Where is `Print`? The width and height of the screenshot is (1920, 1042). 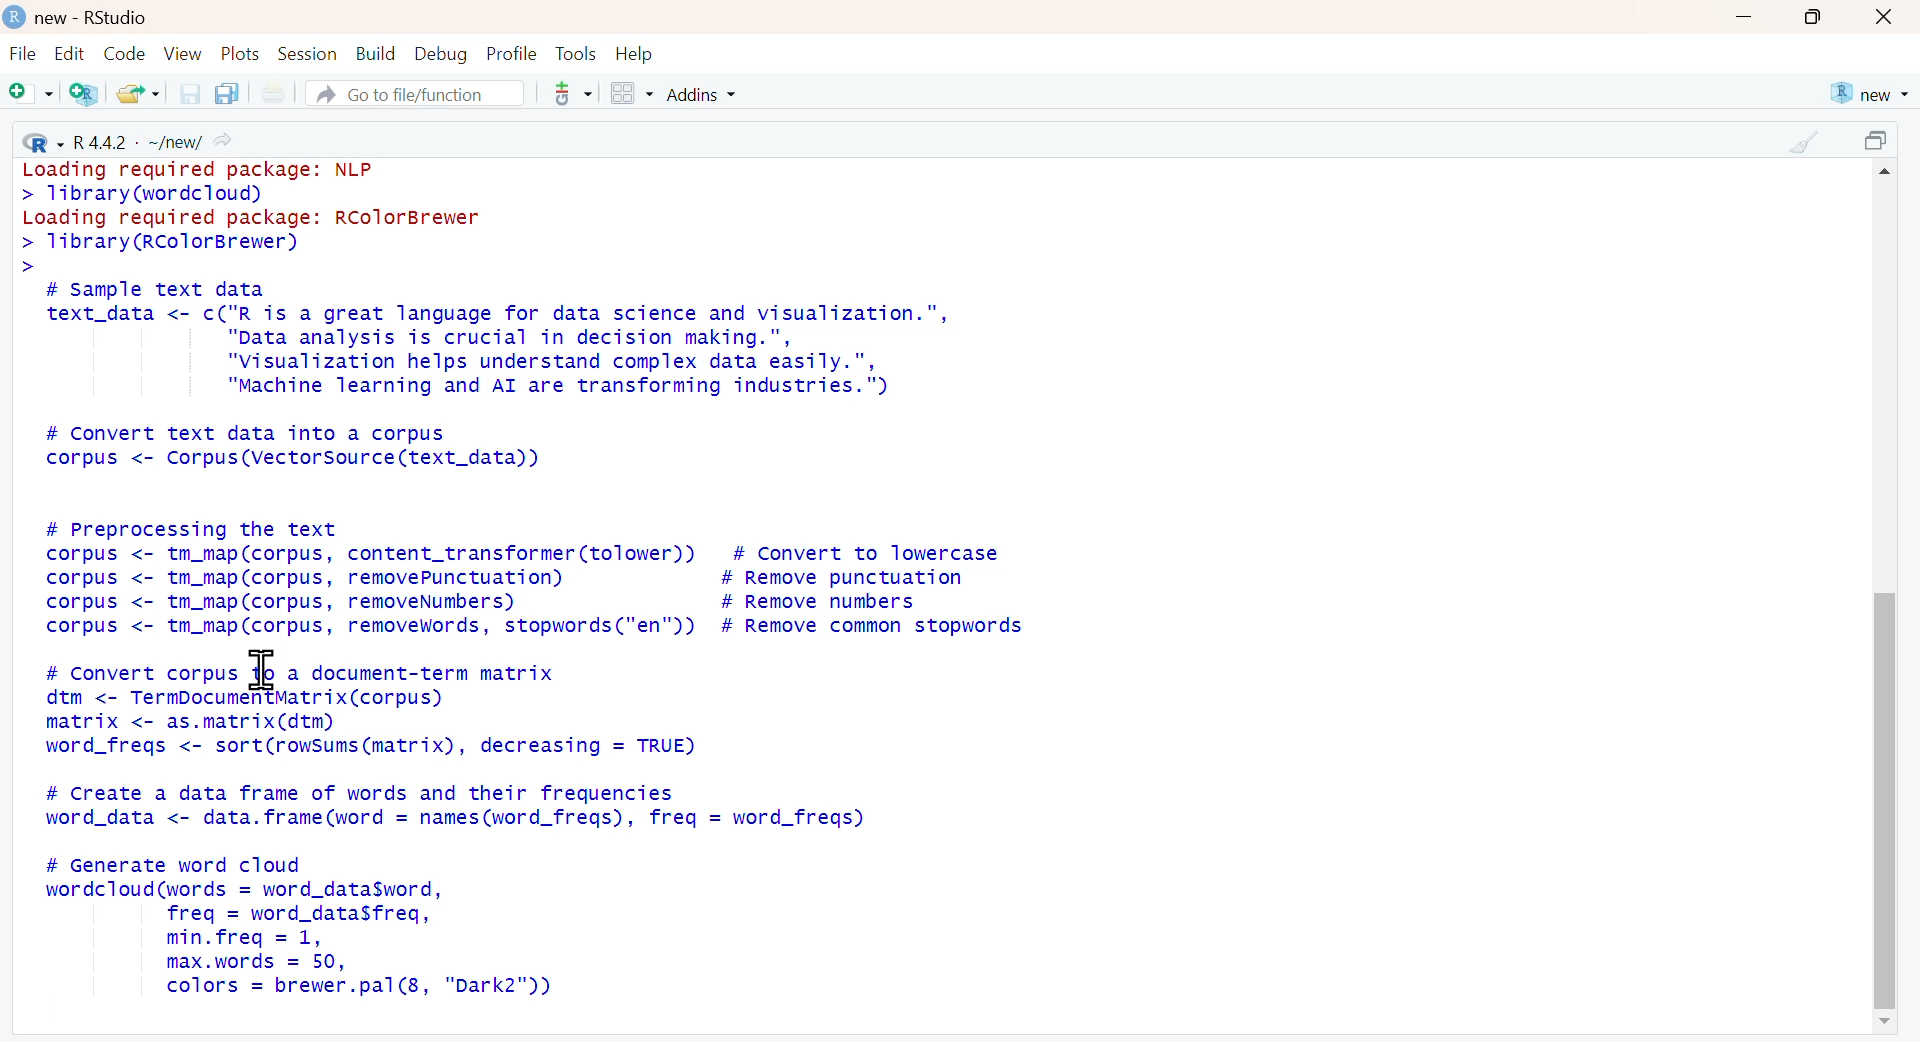
Print is located at coordinates (278, 93).